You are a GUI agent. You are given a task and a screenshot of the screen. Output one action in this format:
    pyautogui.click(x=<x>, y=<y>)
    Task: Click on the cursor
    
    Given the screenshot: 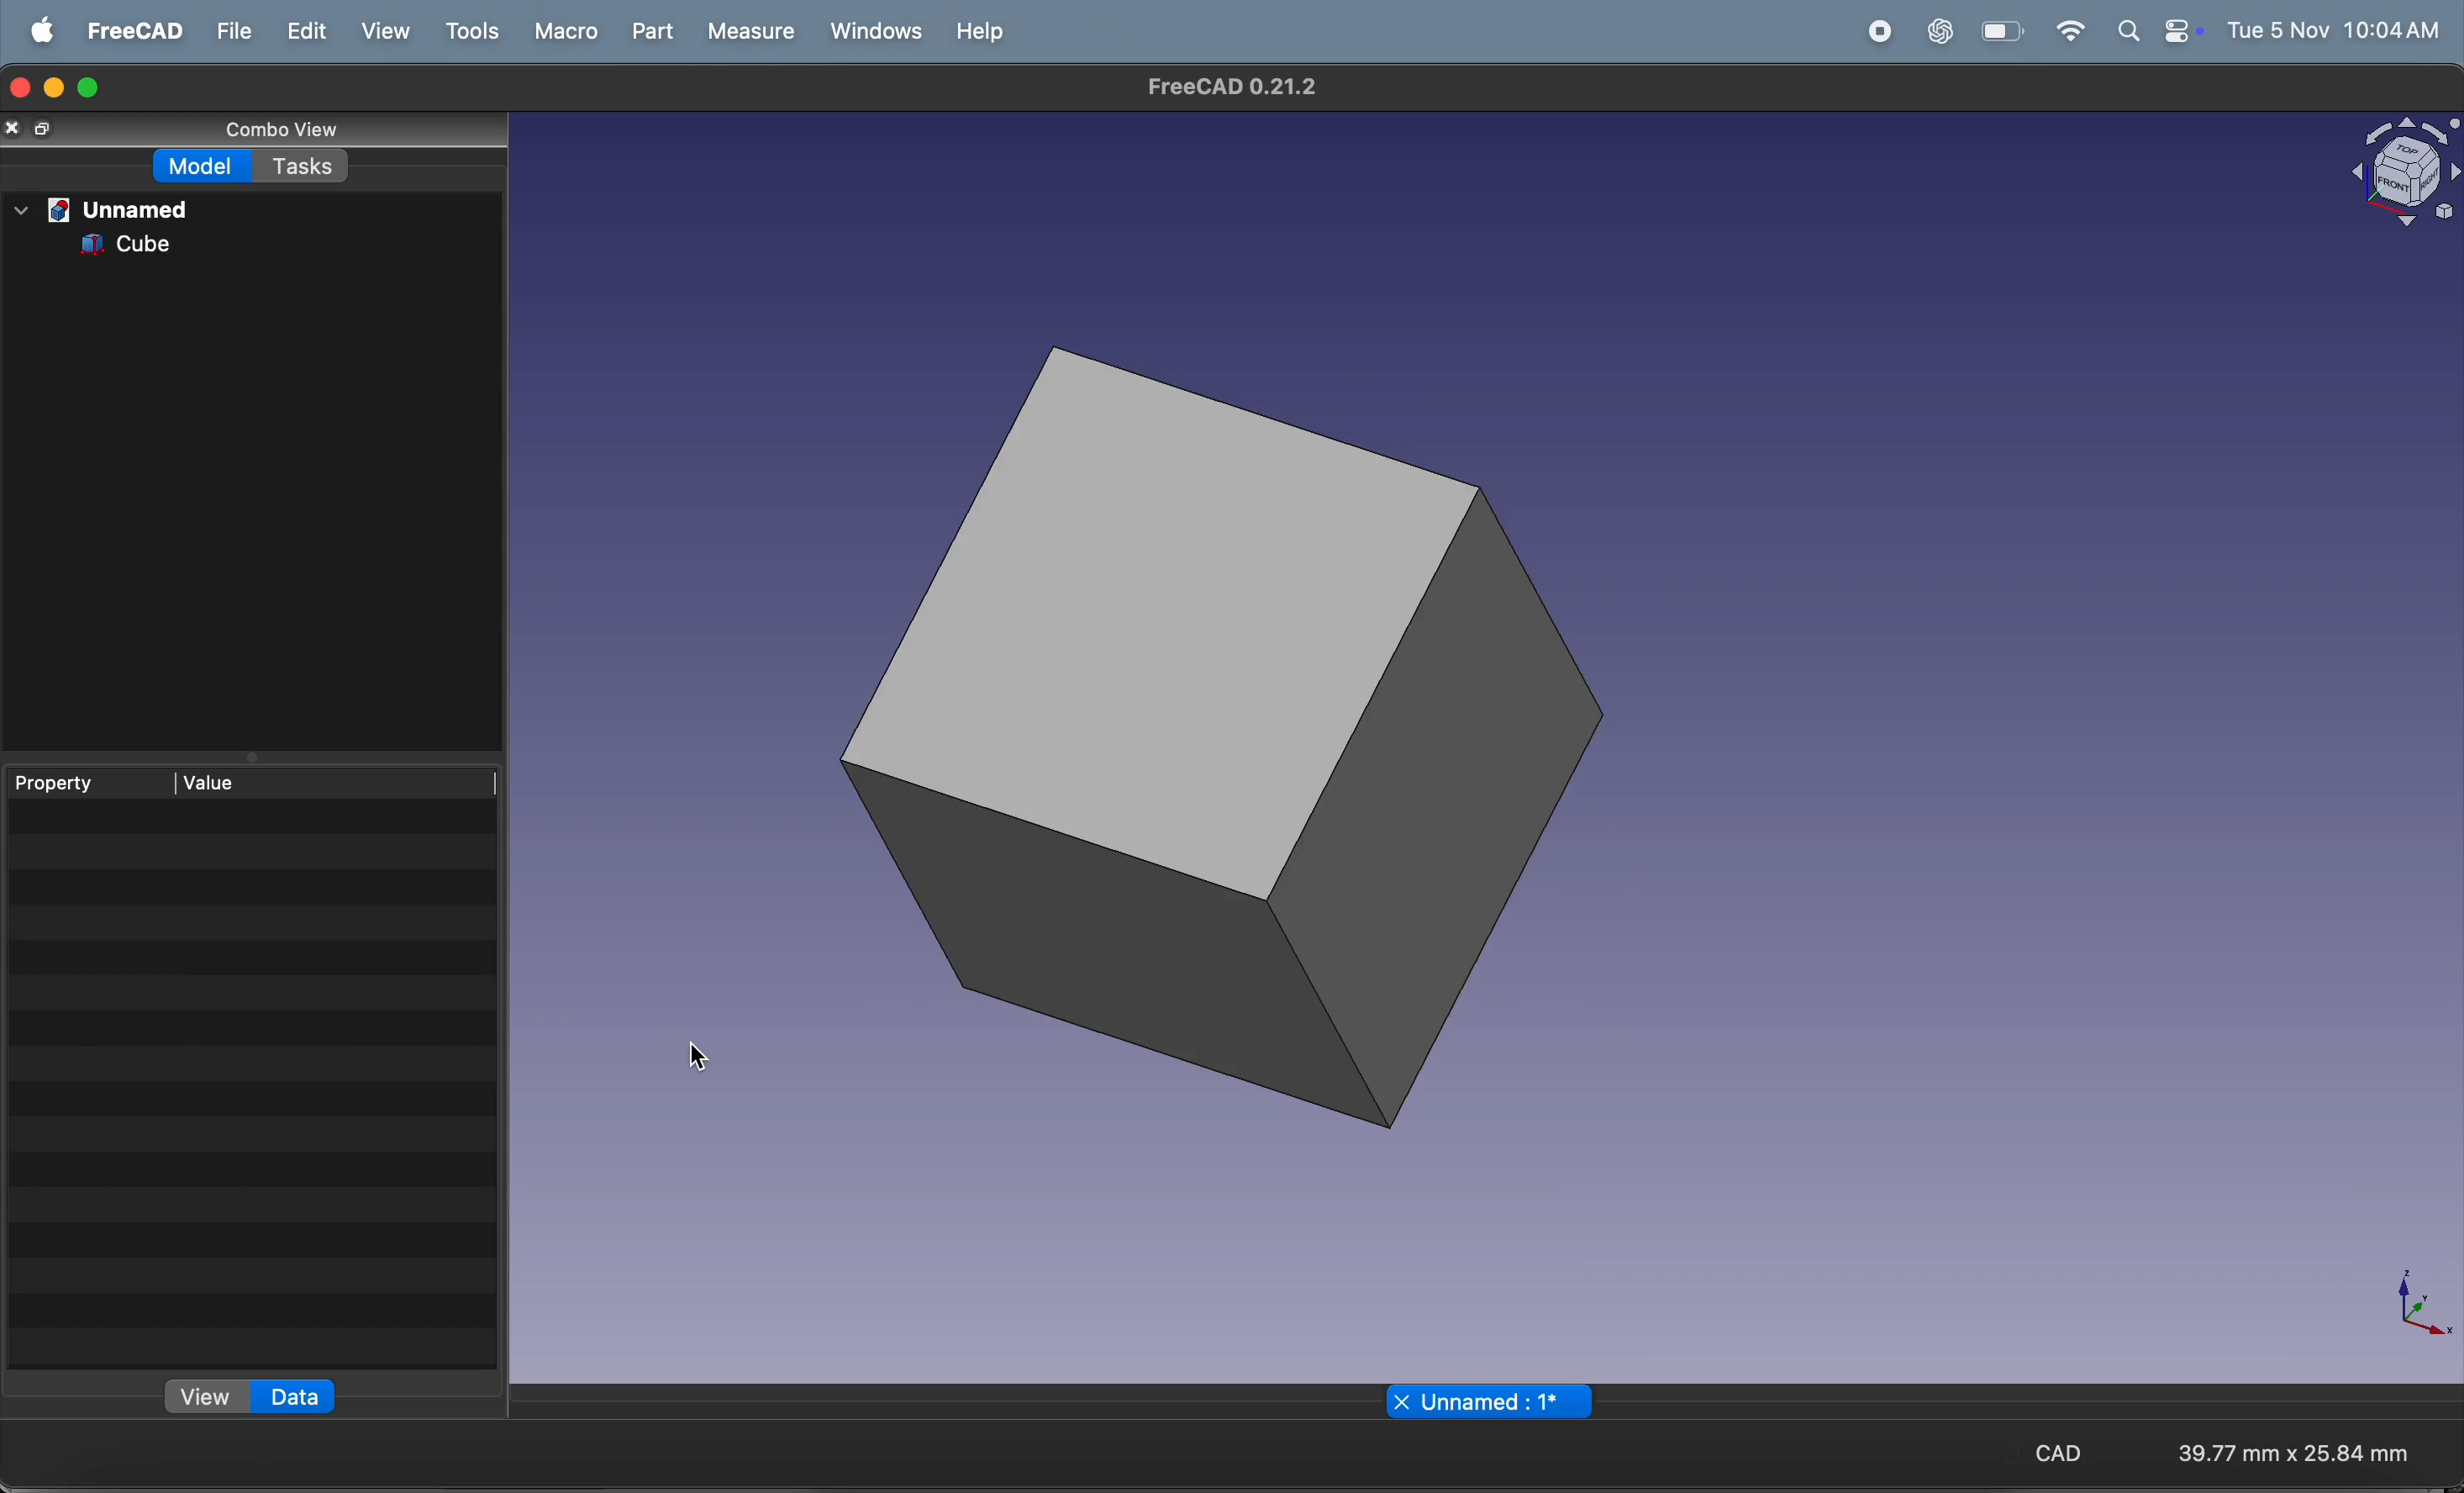 What is the action you would take?
    pyautogui.click(x=693, y=1057)
    